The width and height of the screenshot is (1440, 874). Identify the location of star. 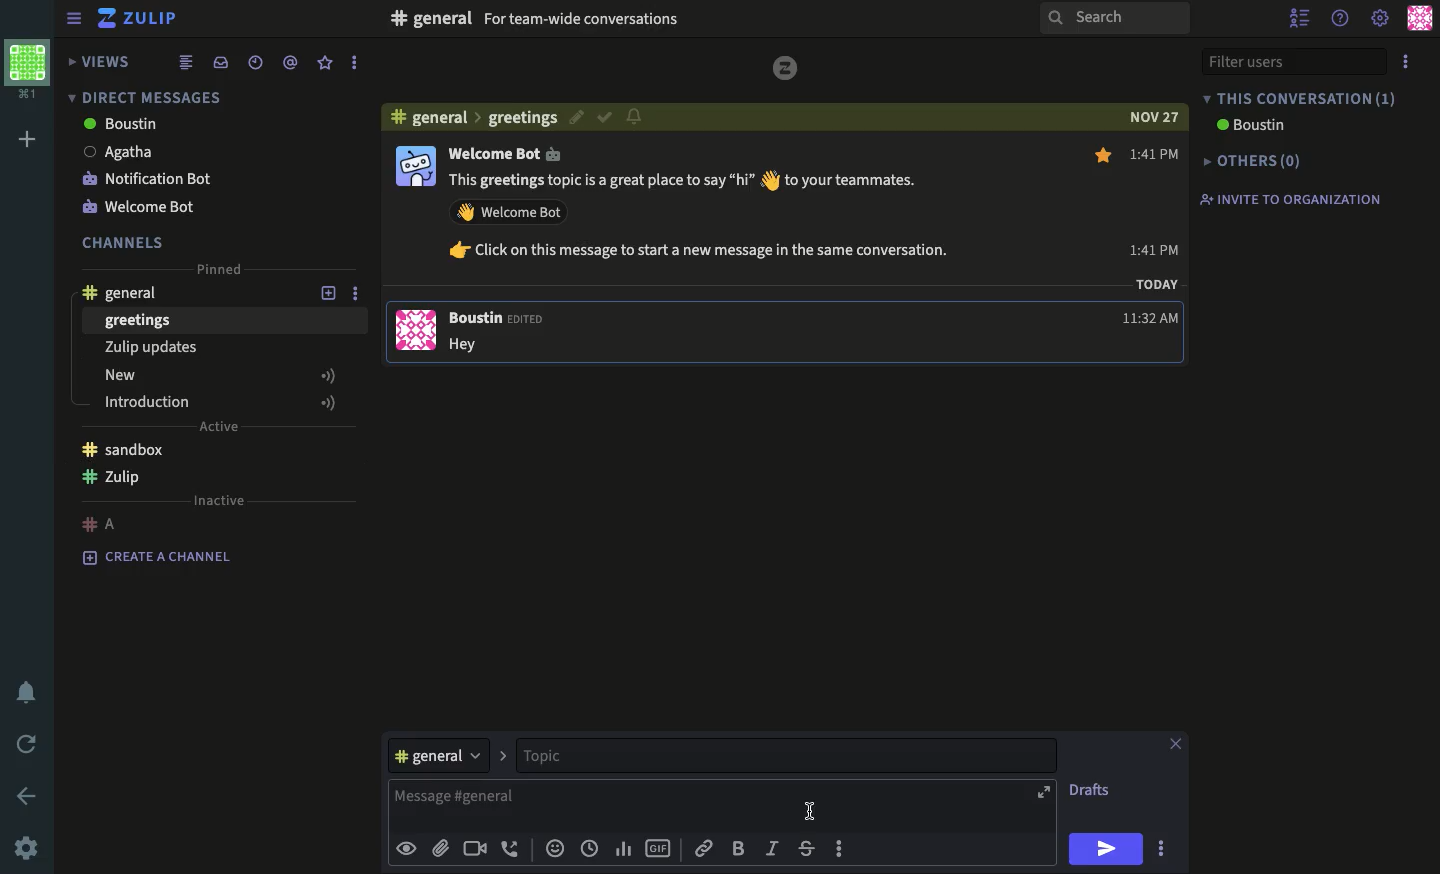
(1102, 154).